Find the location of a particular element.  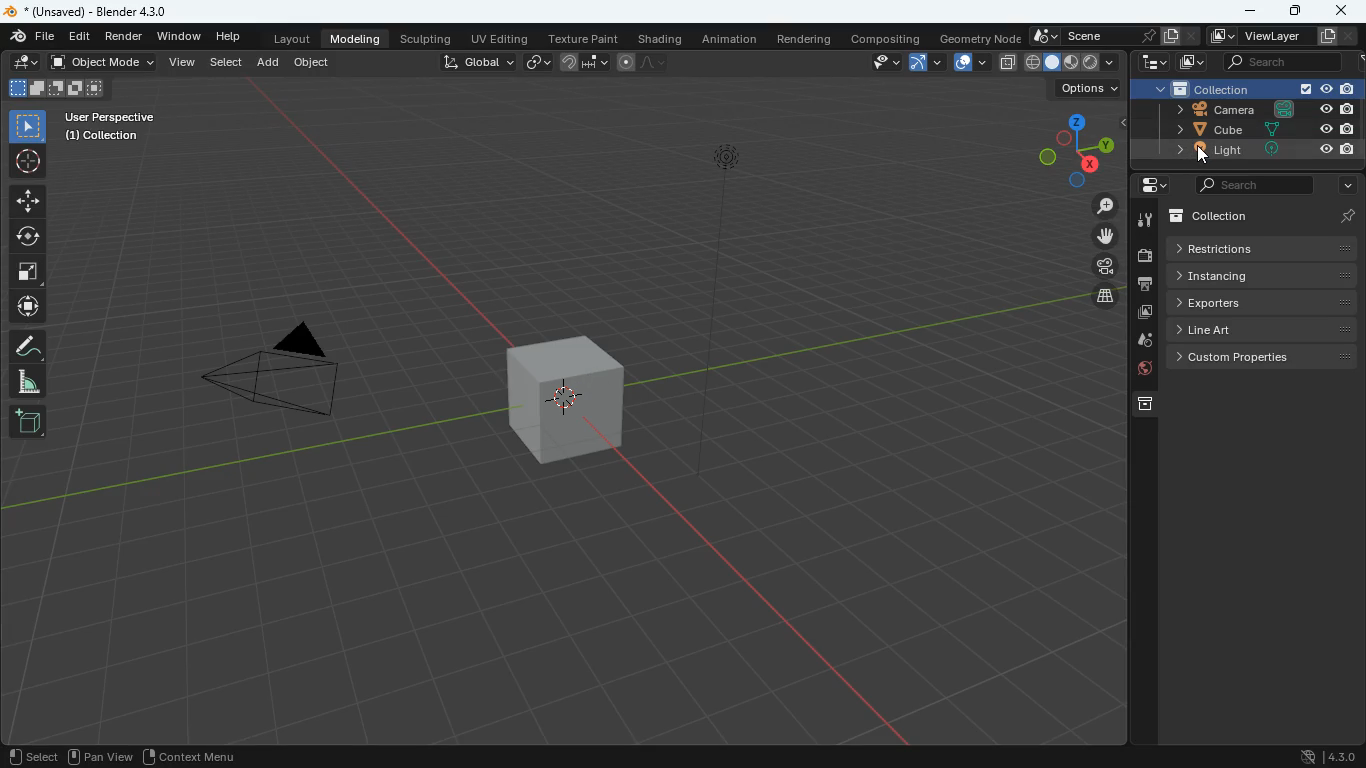

dimensions is located at coordinates (1068, 149).